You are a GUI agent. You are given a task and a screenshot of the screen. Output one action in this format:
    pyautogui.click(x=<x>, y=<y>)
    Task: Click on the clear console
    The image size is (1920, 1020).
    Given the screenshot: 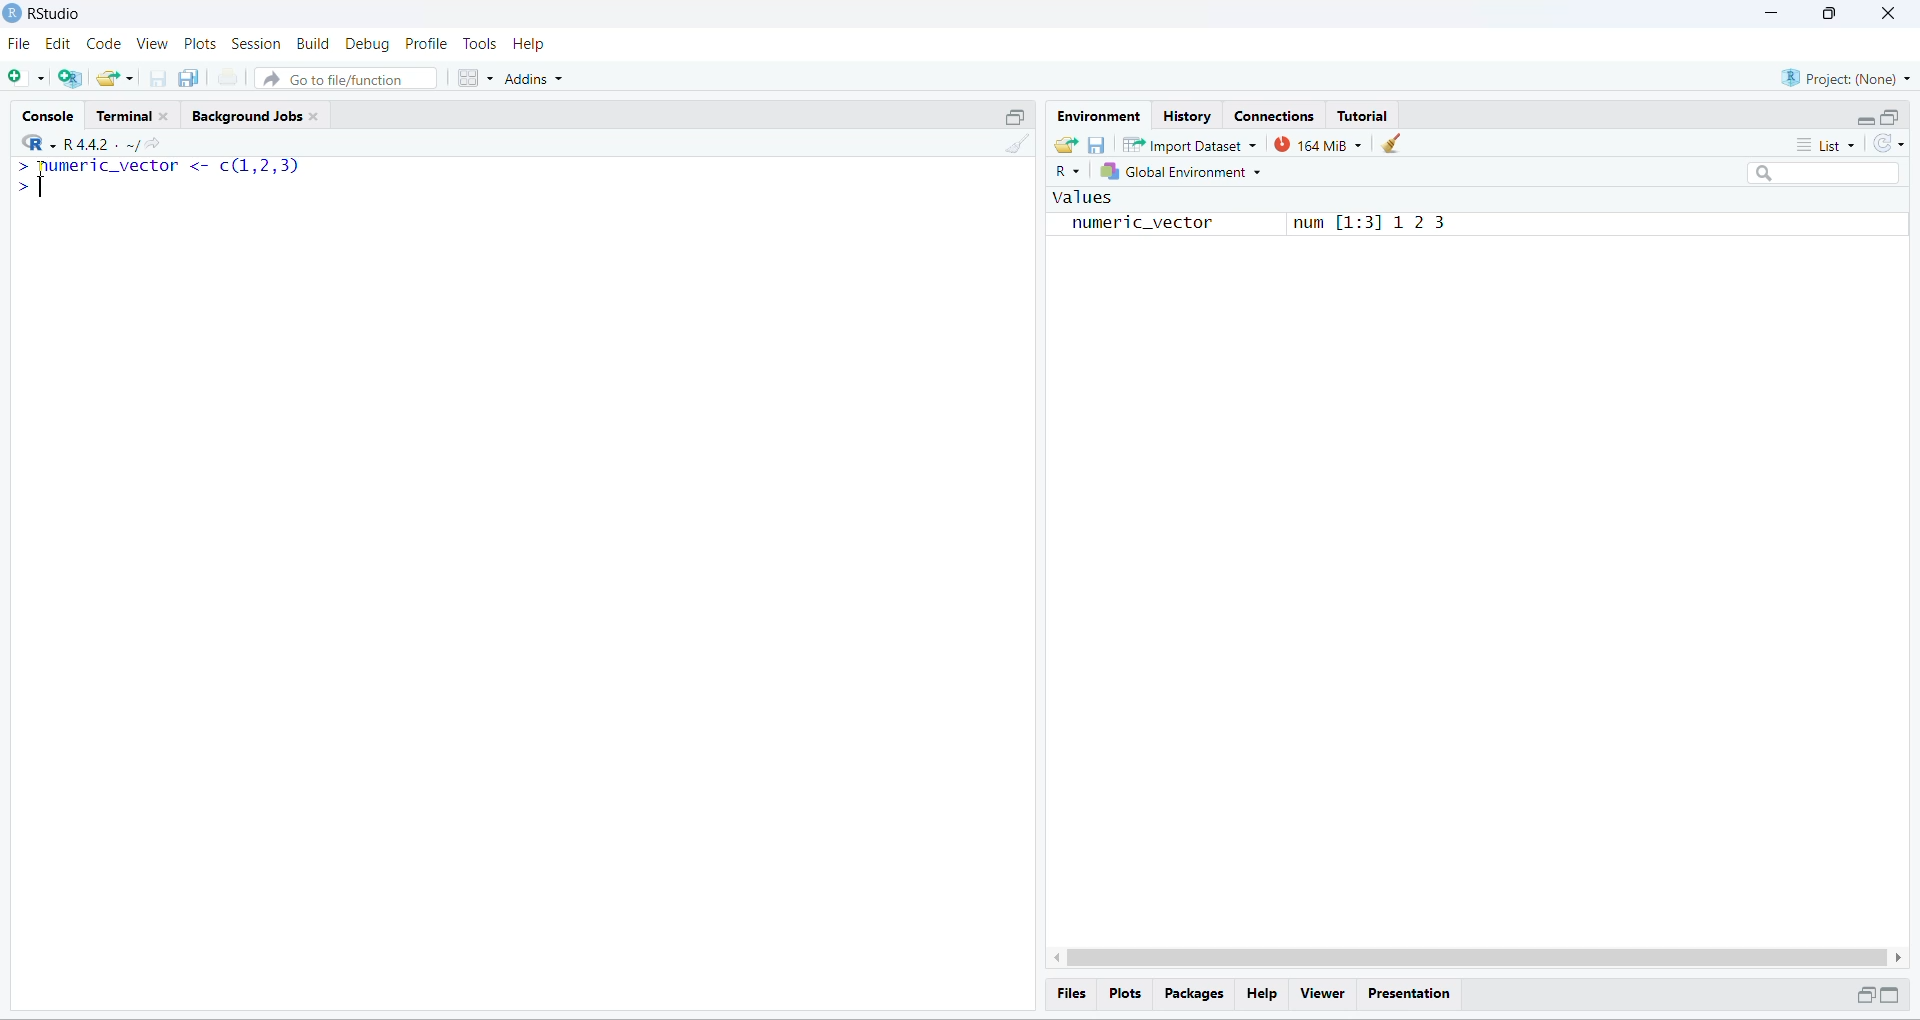 What is the action you would take?
    pyautogui.click(x=1021, y=145)
    